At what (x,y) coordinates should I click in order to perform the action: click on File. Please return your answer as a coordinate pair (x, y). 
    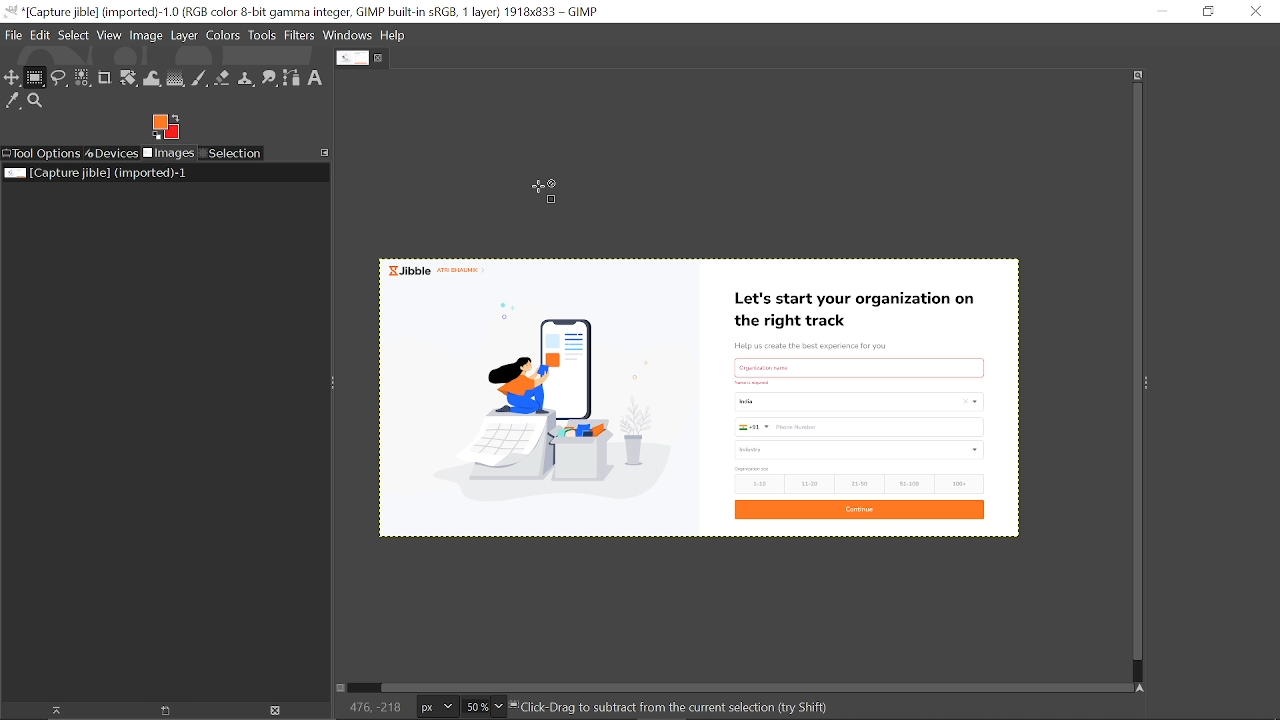
    Looking at the image, I should click on (12, 37).